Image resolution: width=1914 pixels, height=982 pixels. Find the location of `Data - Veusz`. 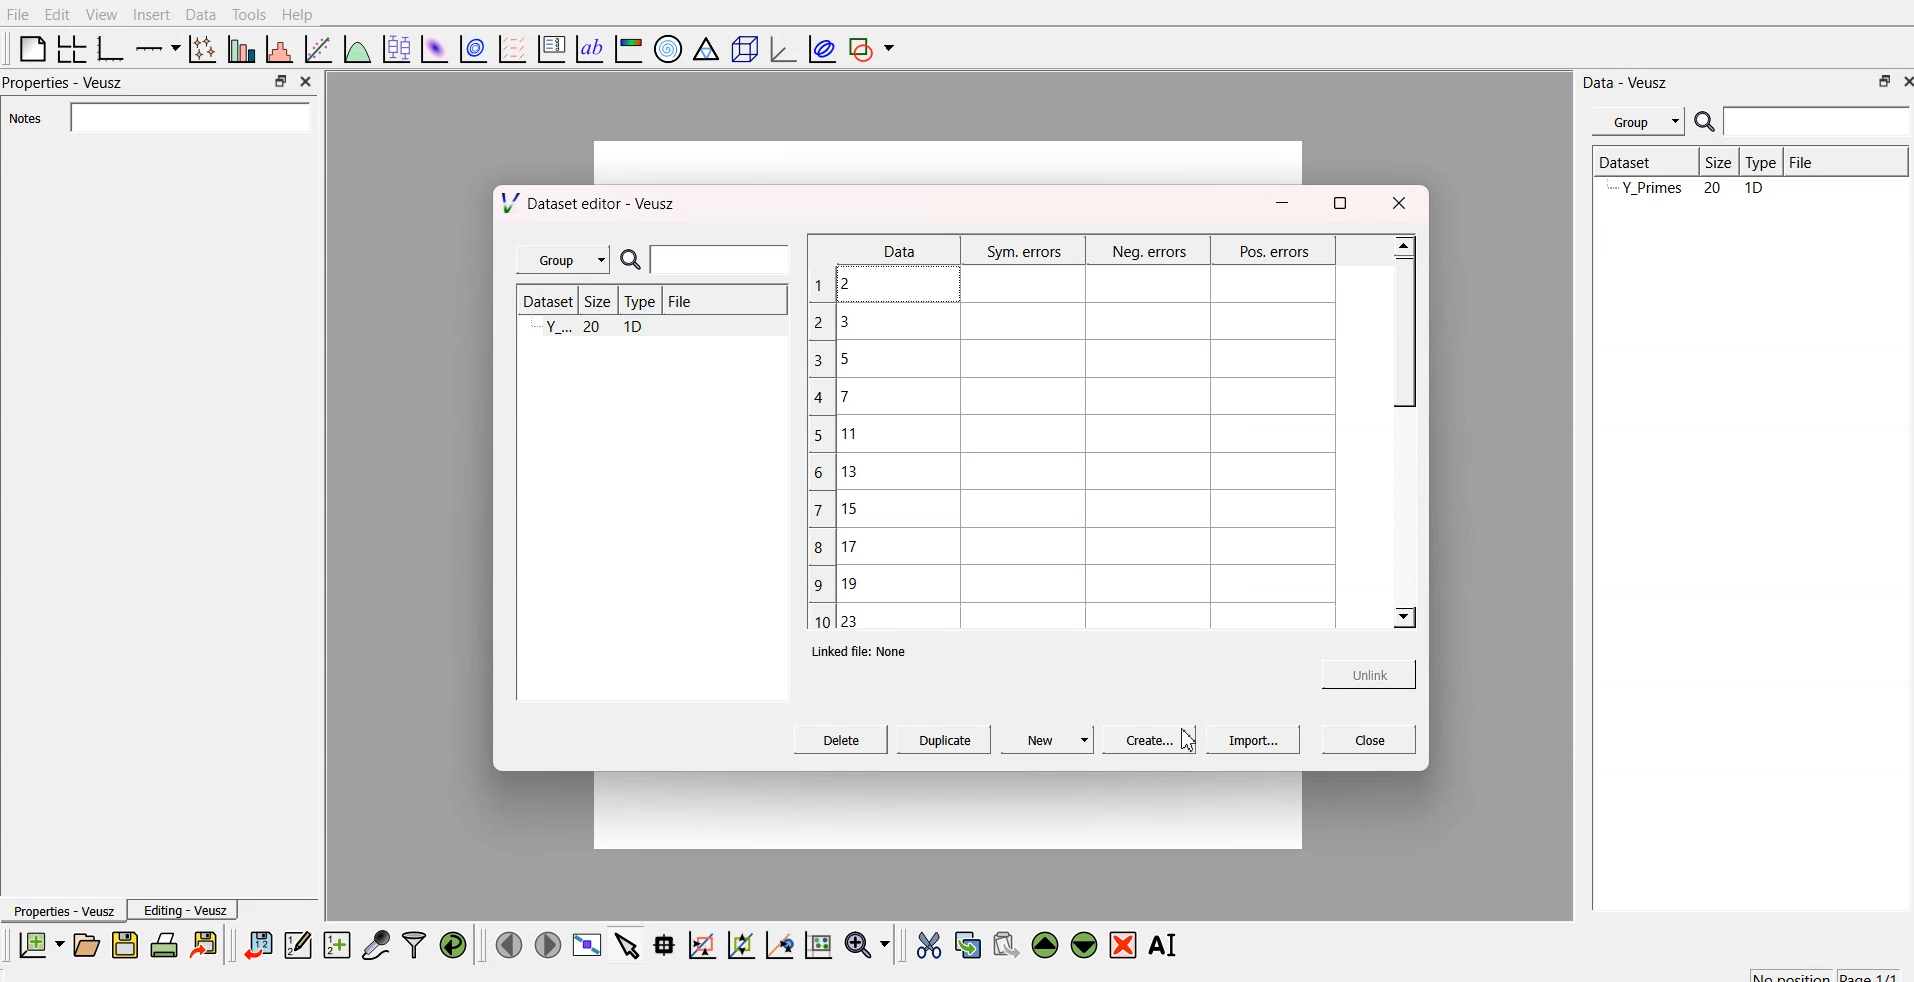

Data - Veusz is located at coordinates (1628, 79).